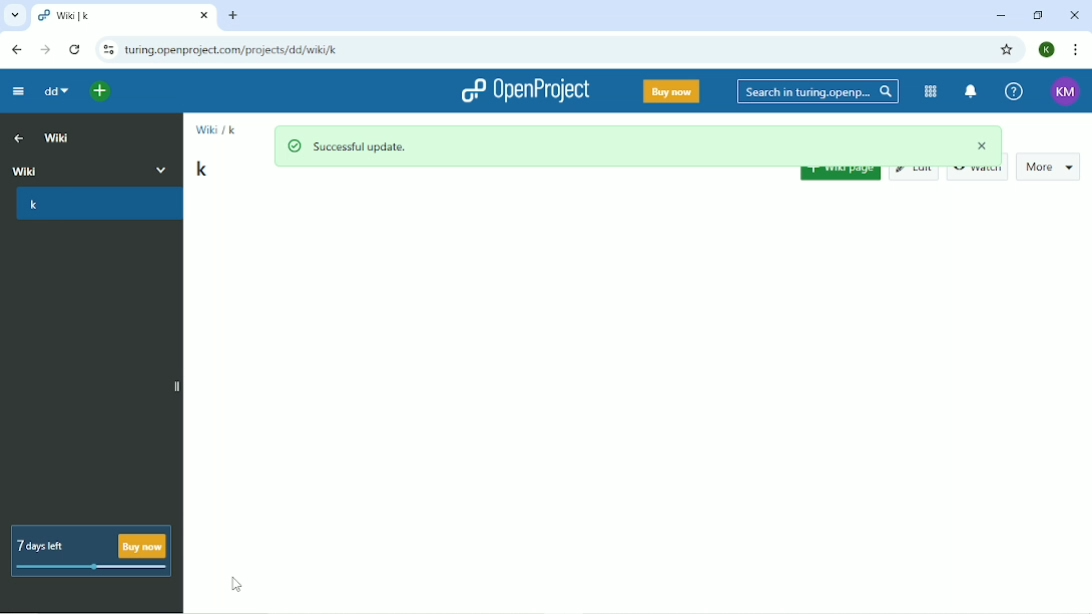 This screenshot has height=614, width=1092. What do you see at coordinates (835, 173) in the screenshot?
I see `Wiki page` at bounding box center [835, 173].